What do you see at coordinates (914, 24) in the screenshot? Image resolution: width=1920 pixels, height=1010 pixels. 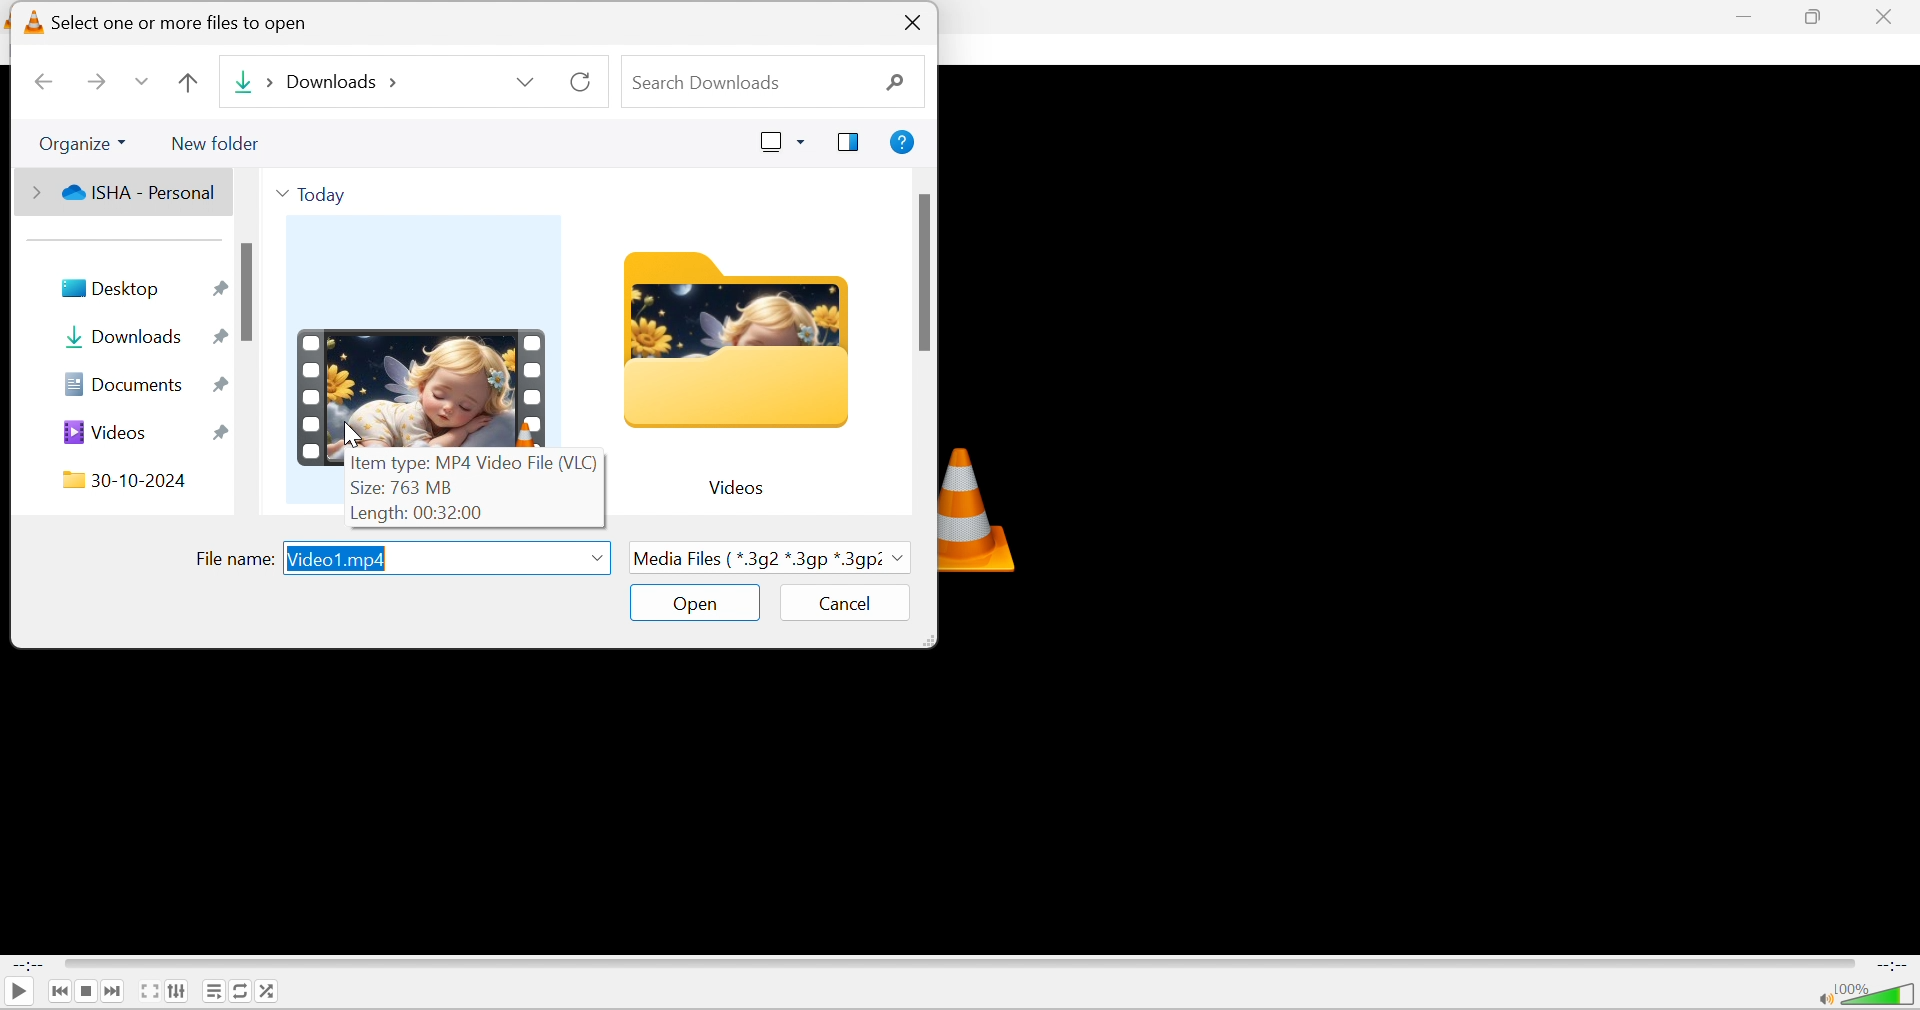 I see `Close` at bounding box center [914, 24].